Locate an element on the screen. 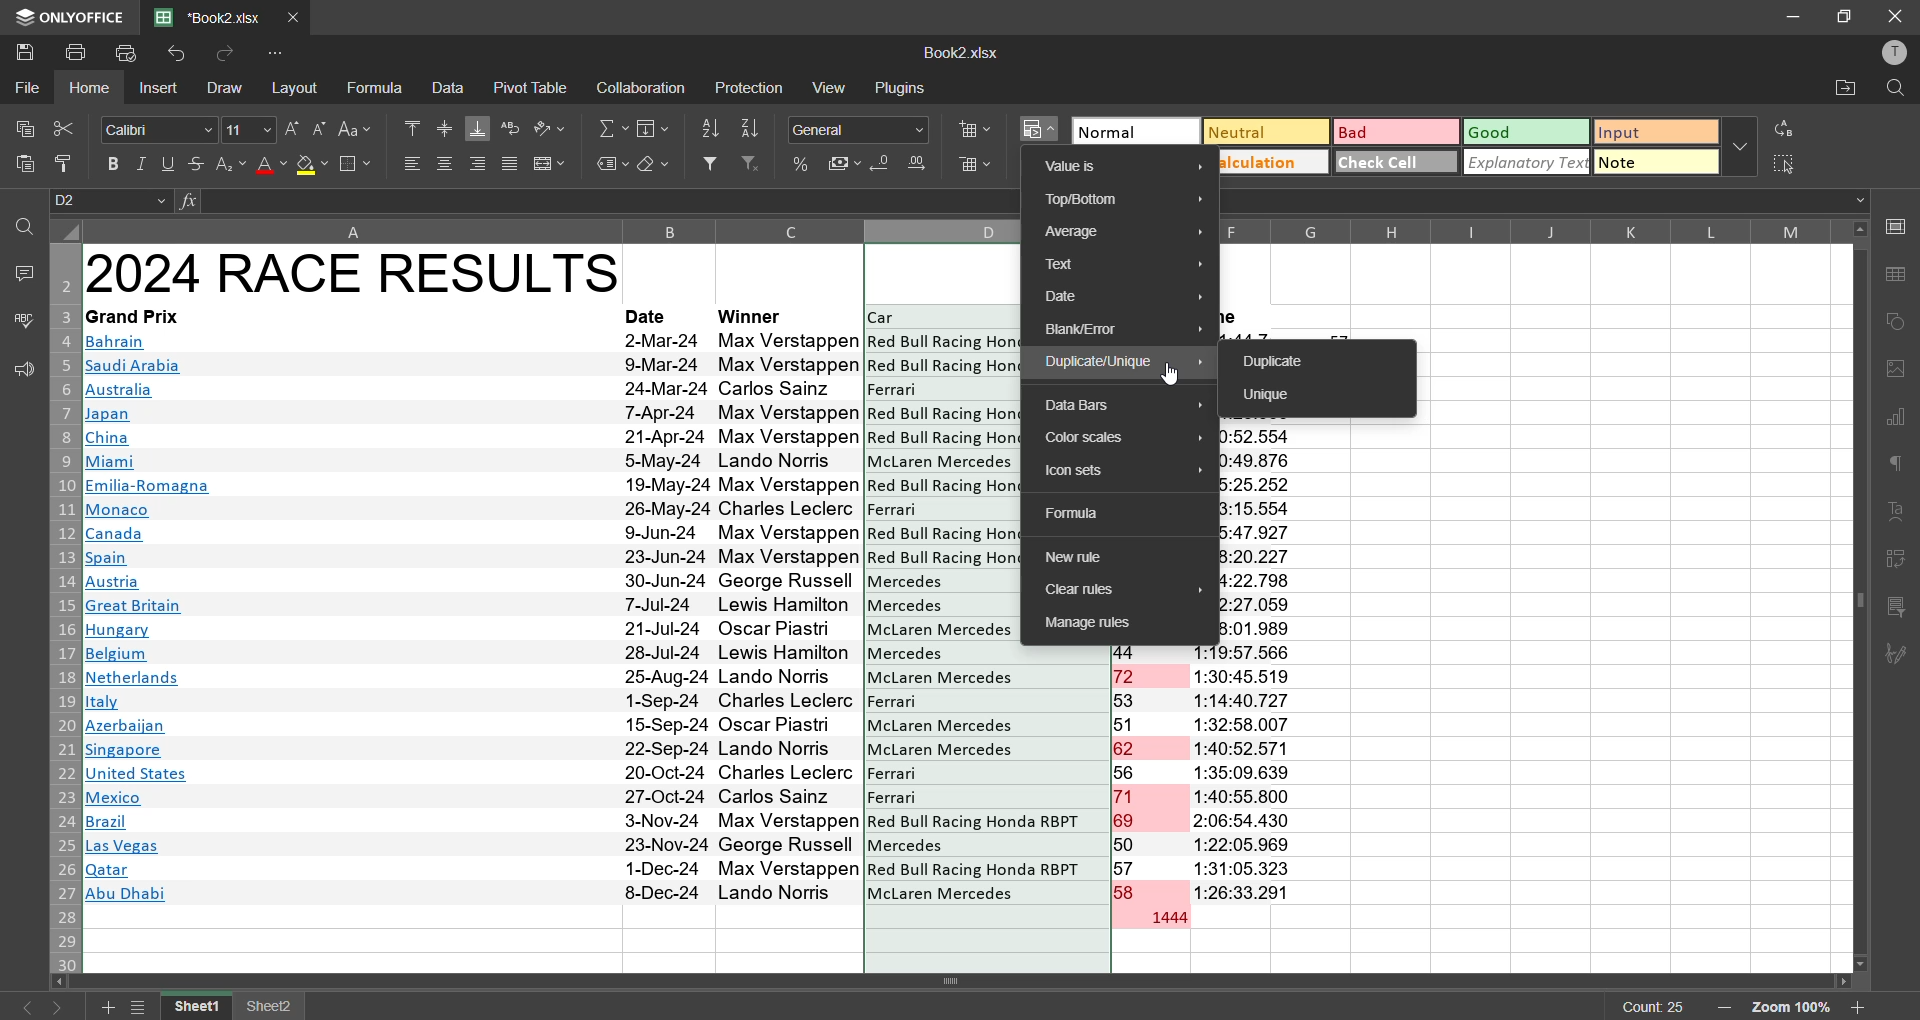 The image size is (1920, 1020). paste is located at coordinates (26, 168).